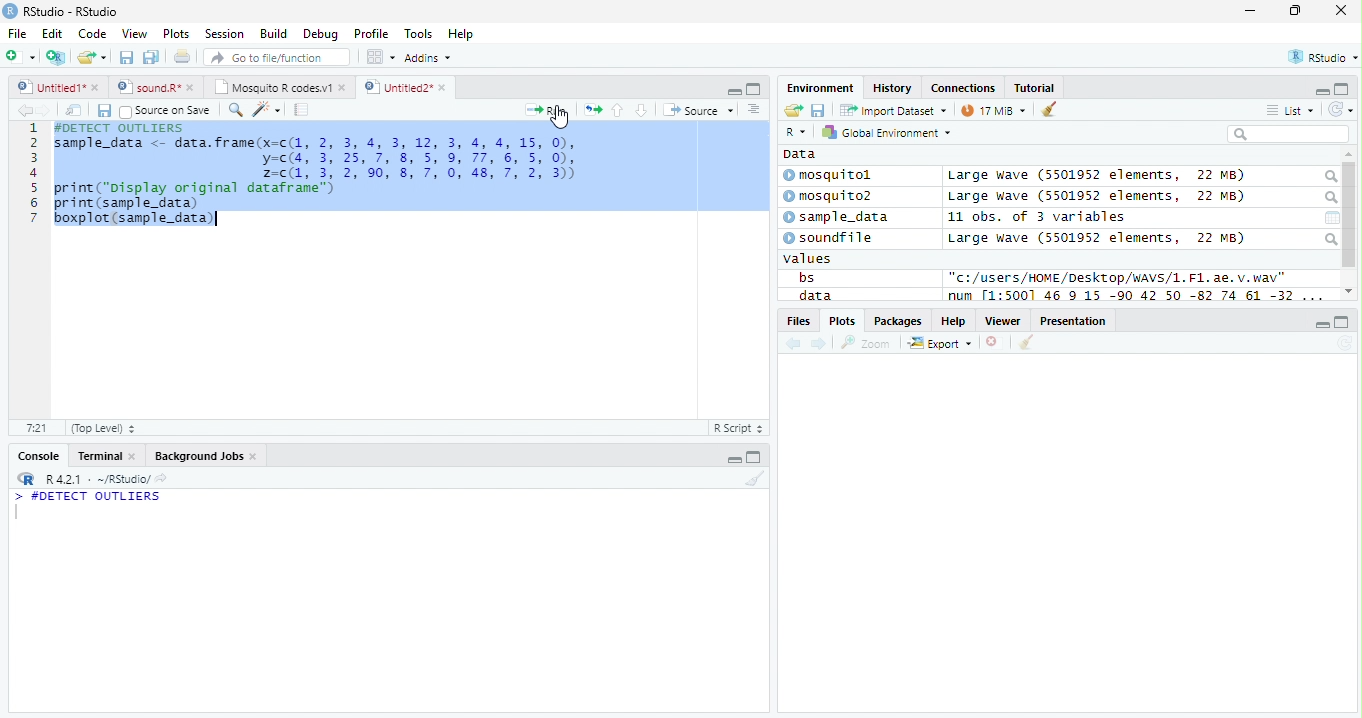 This screenshot has height=718, width=1362. I want to click on Go to fie/function, so click(277, 57).